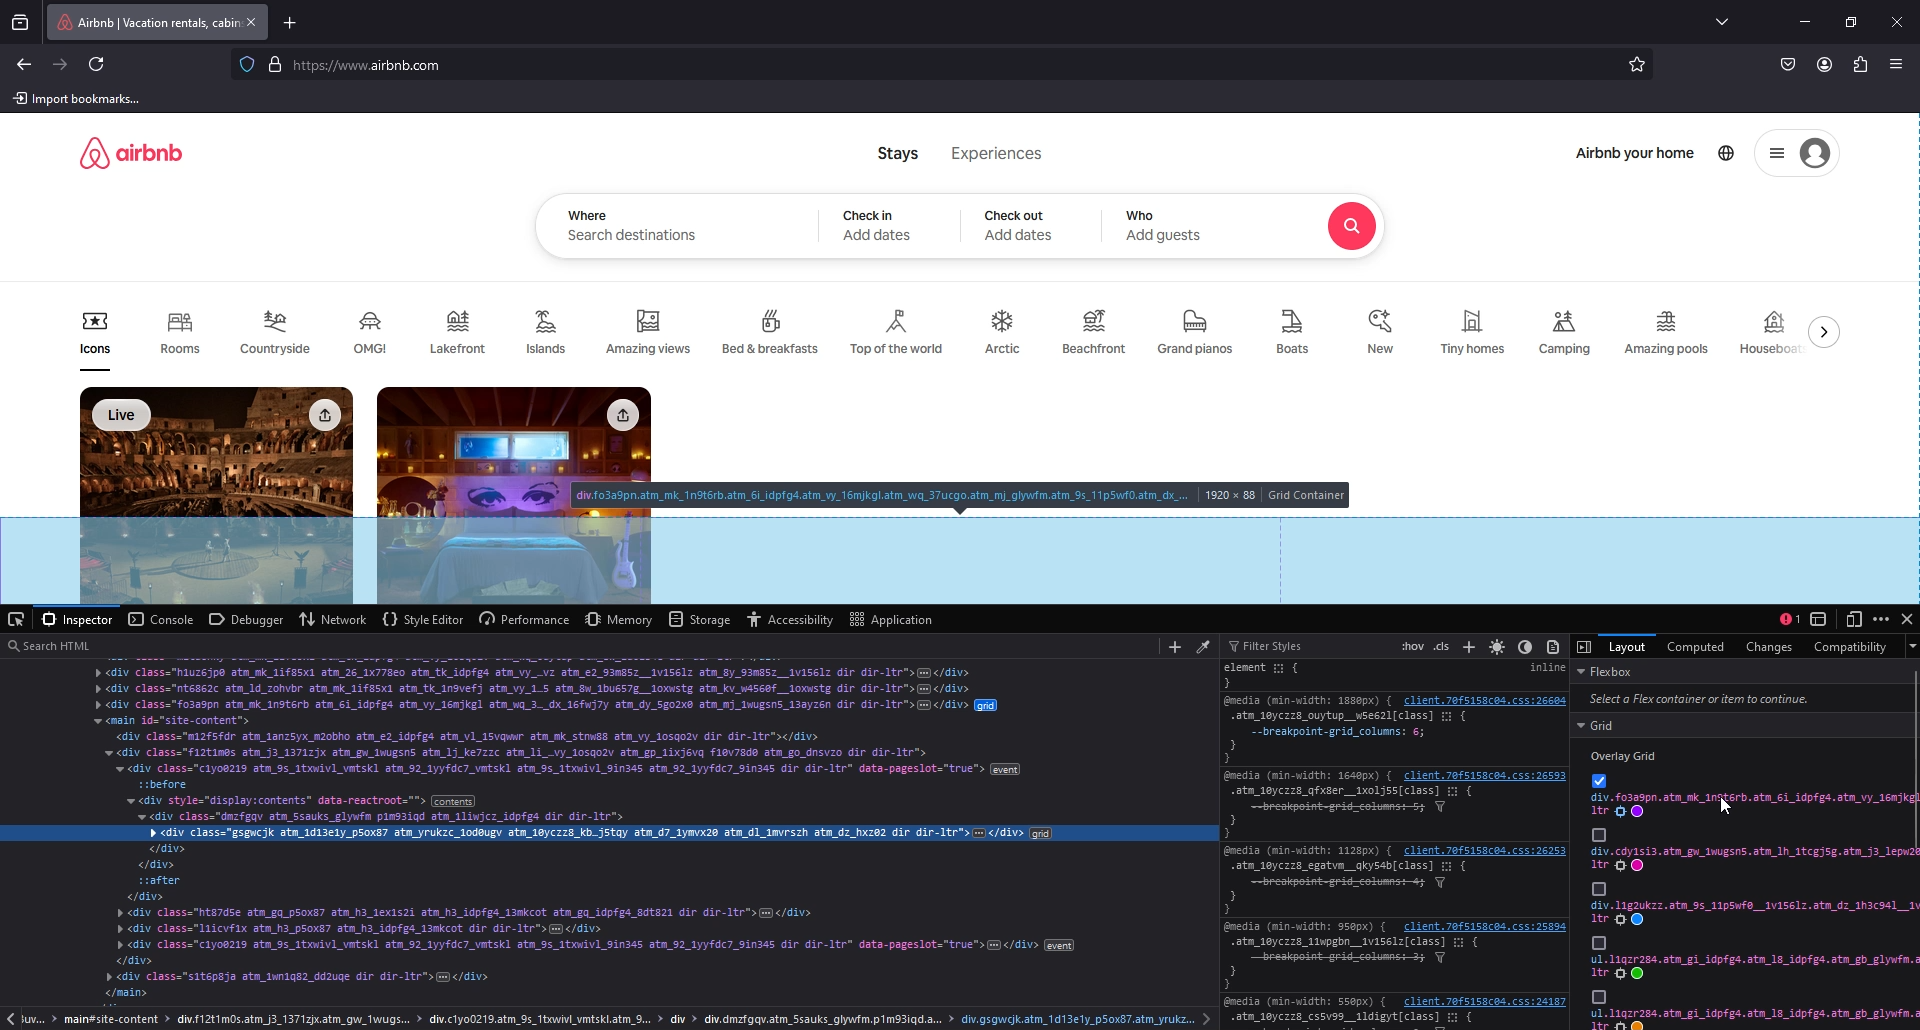  Describe the element at coordinates (1304, 700) in the screenshot. I see `media query ` at that location.